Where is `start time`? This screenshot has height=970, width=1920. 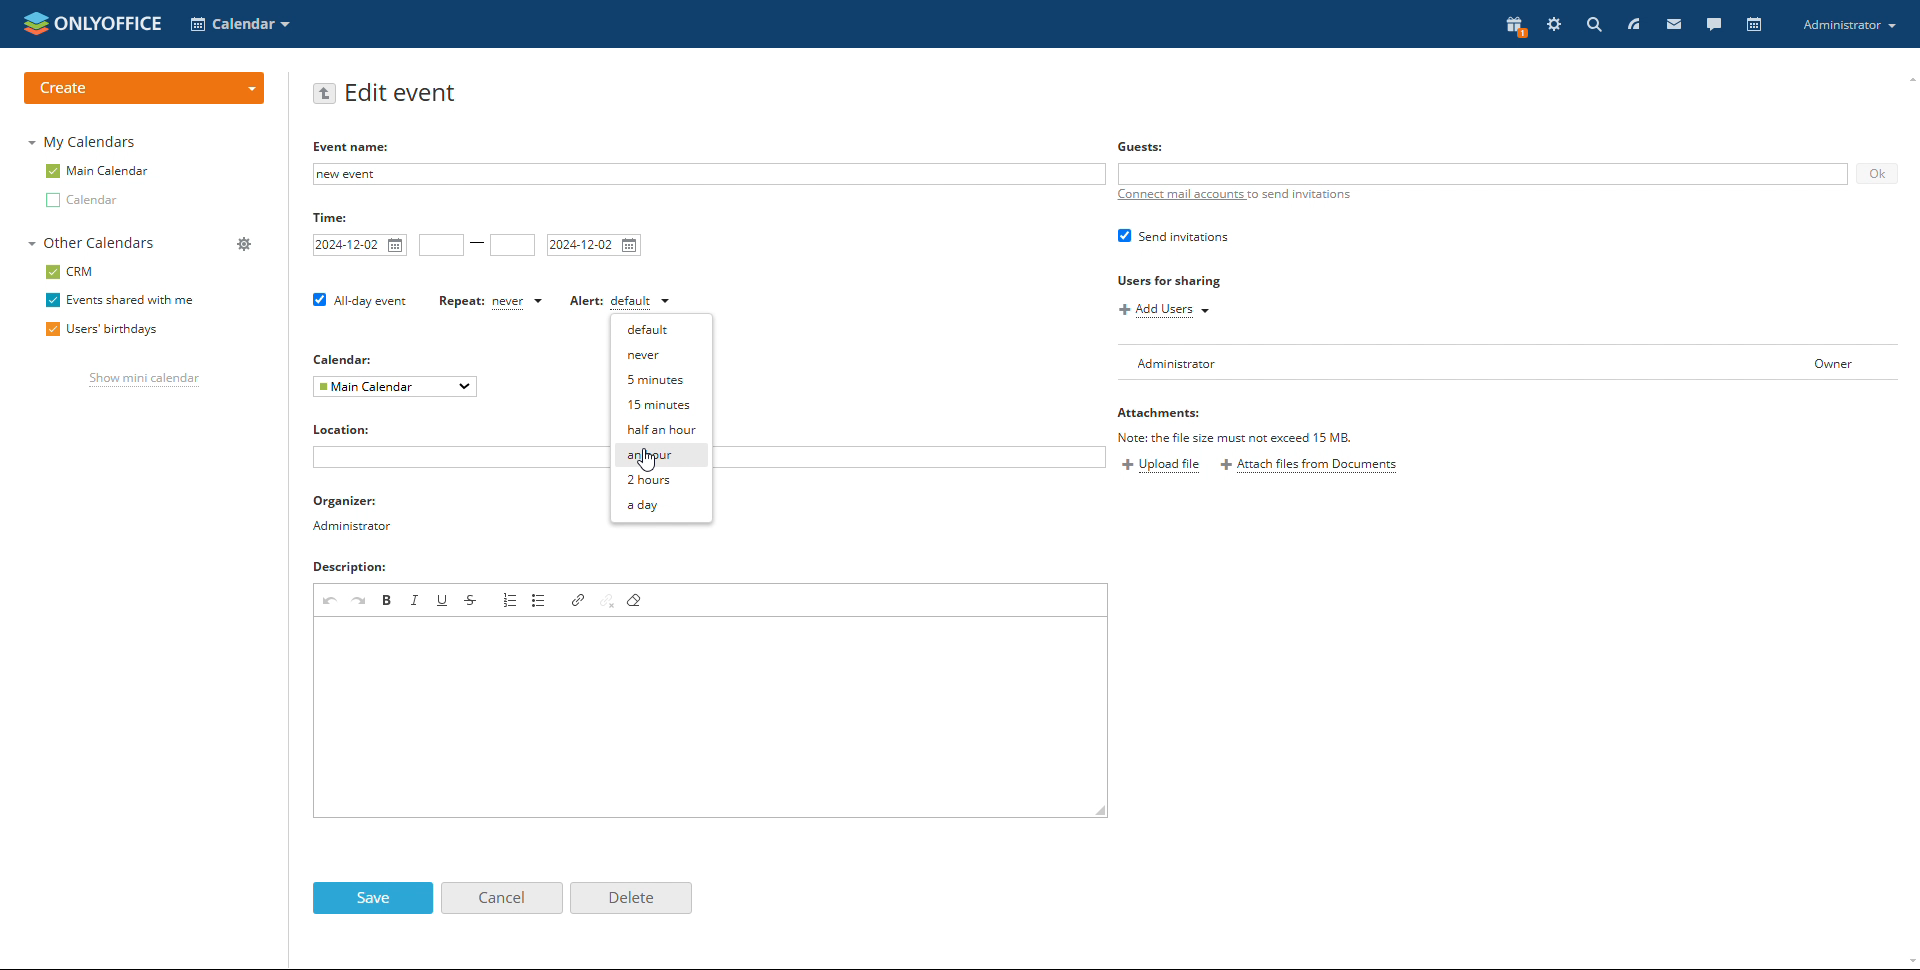
start time is located at coordinates (442, 244).